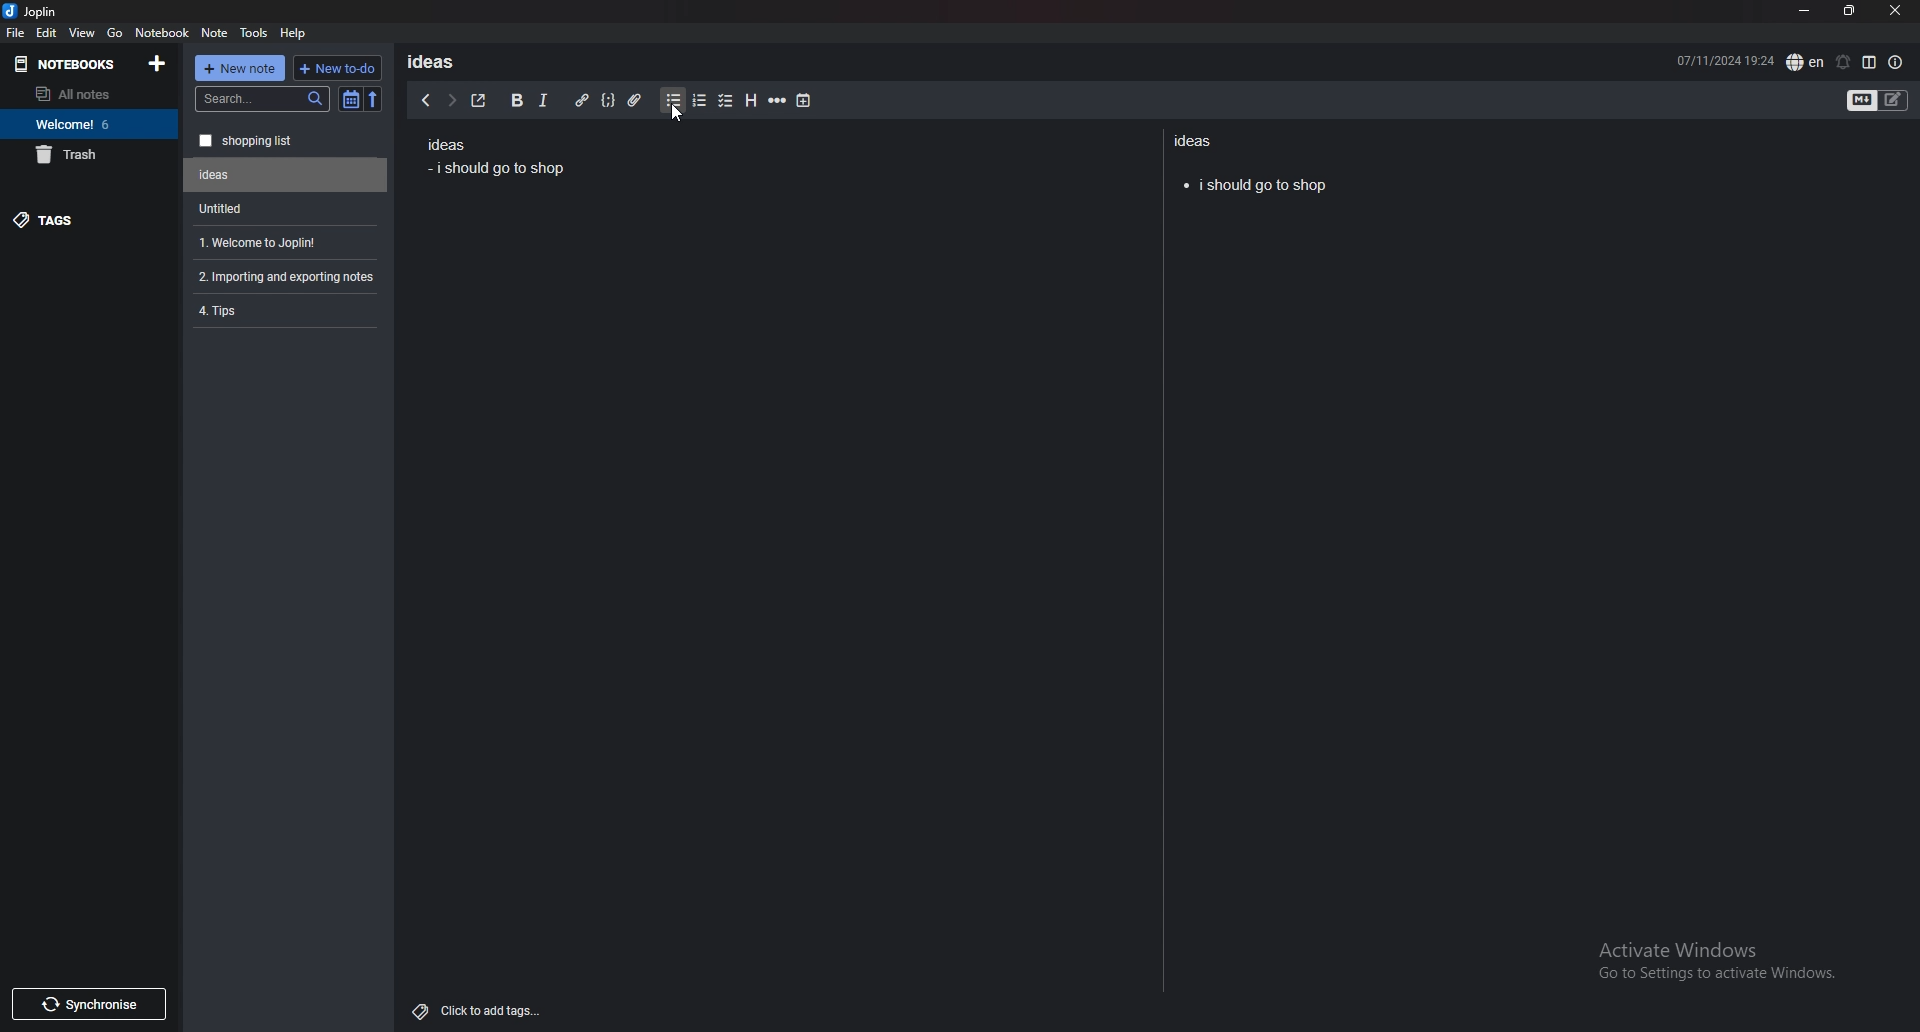  I want to click on go, so click(115, 31).